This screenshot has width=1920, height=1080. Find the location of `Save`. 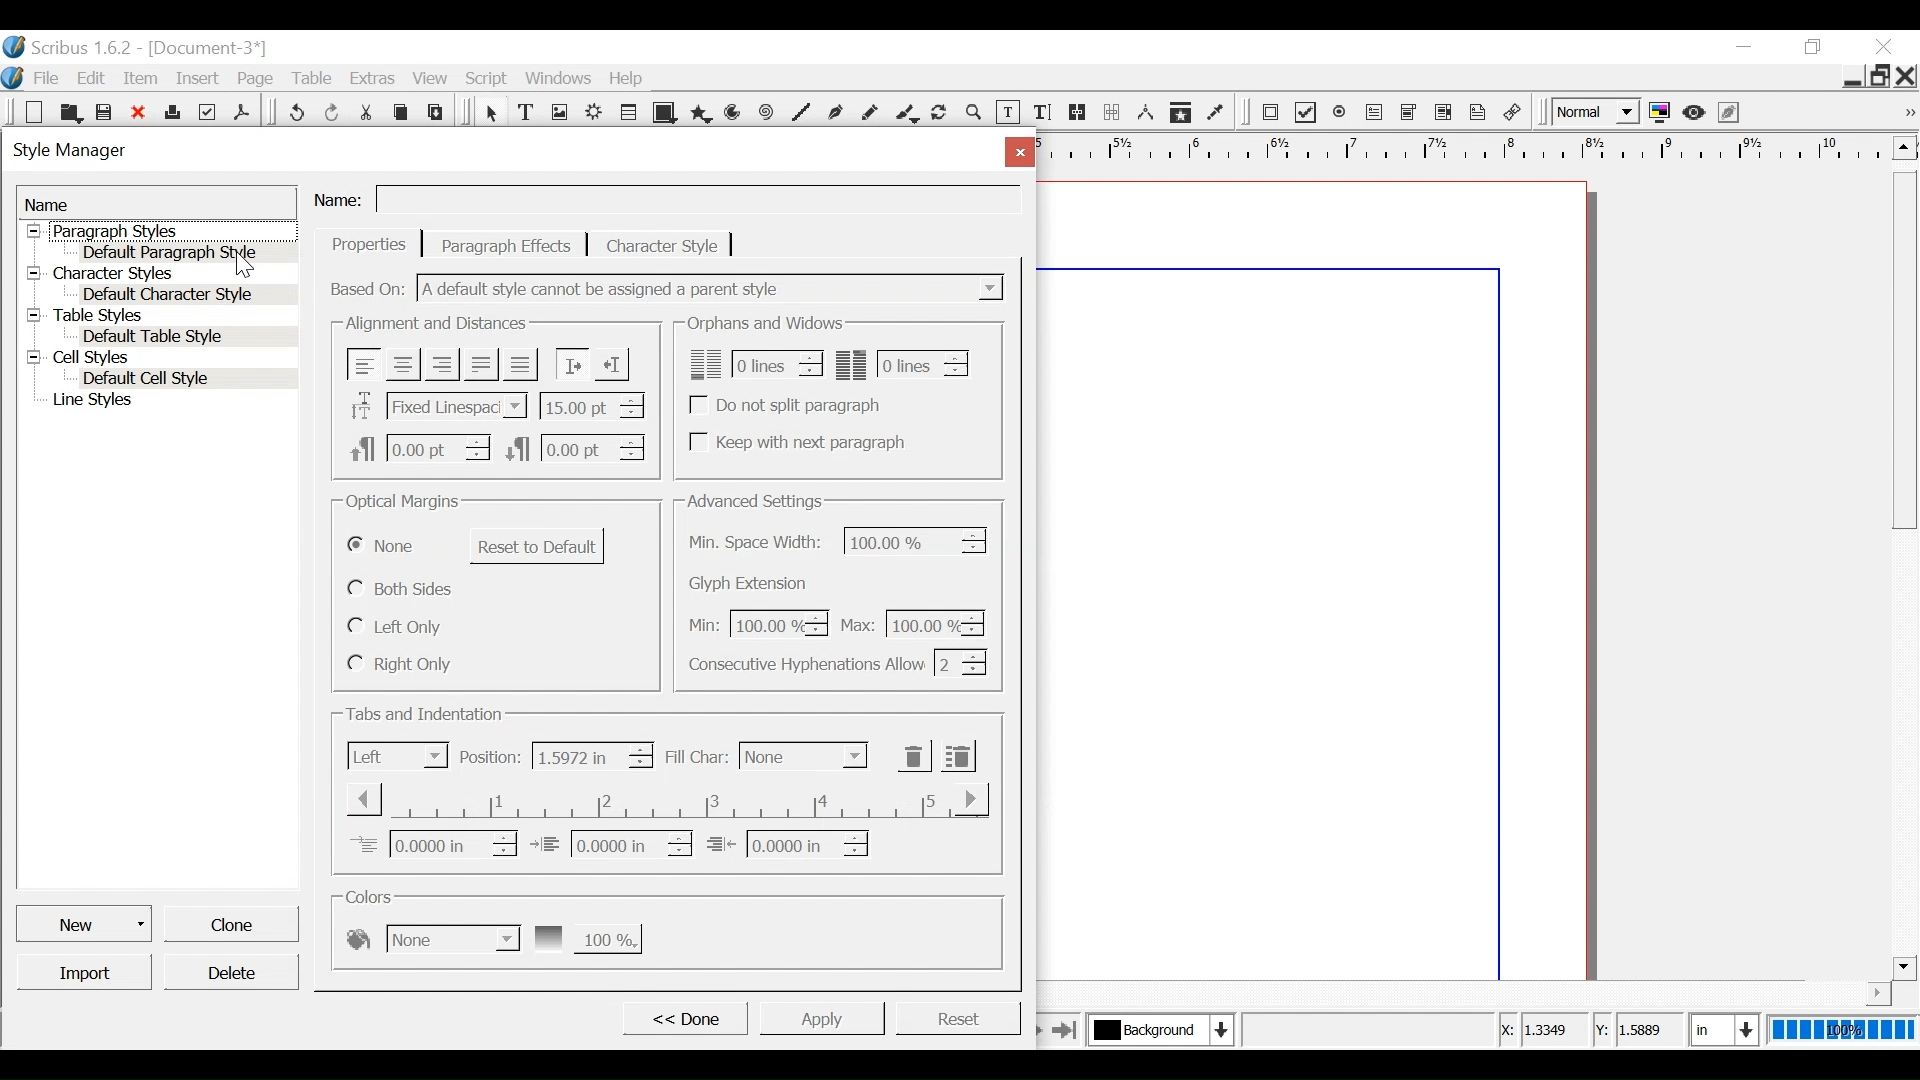

Save is located at coordinates (105, 111).